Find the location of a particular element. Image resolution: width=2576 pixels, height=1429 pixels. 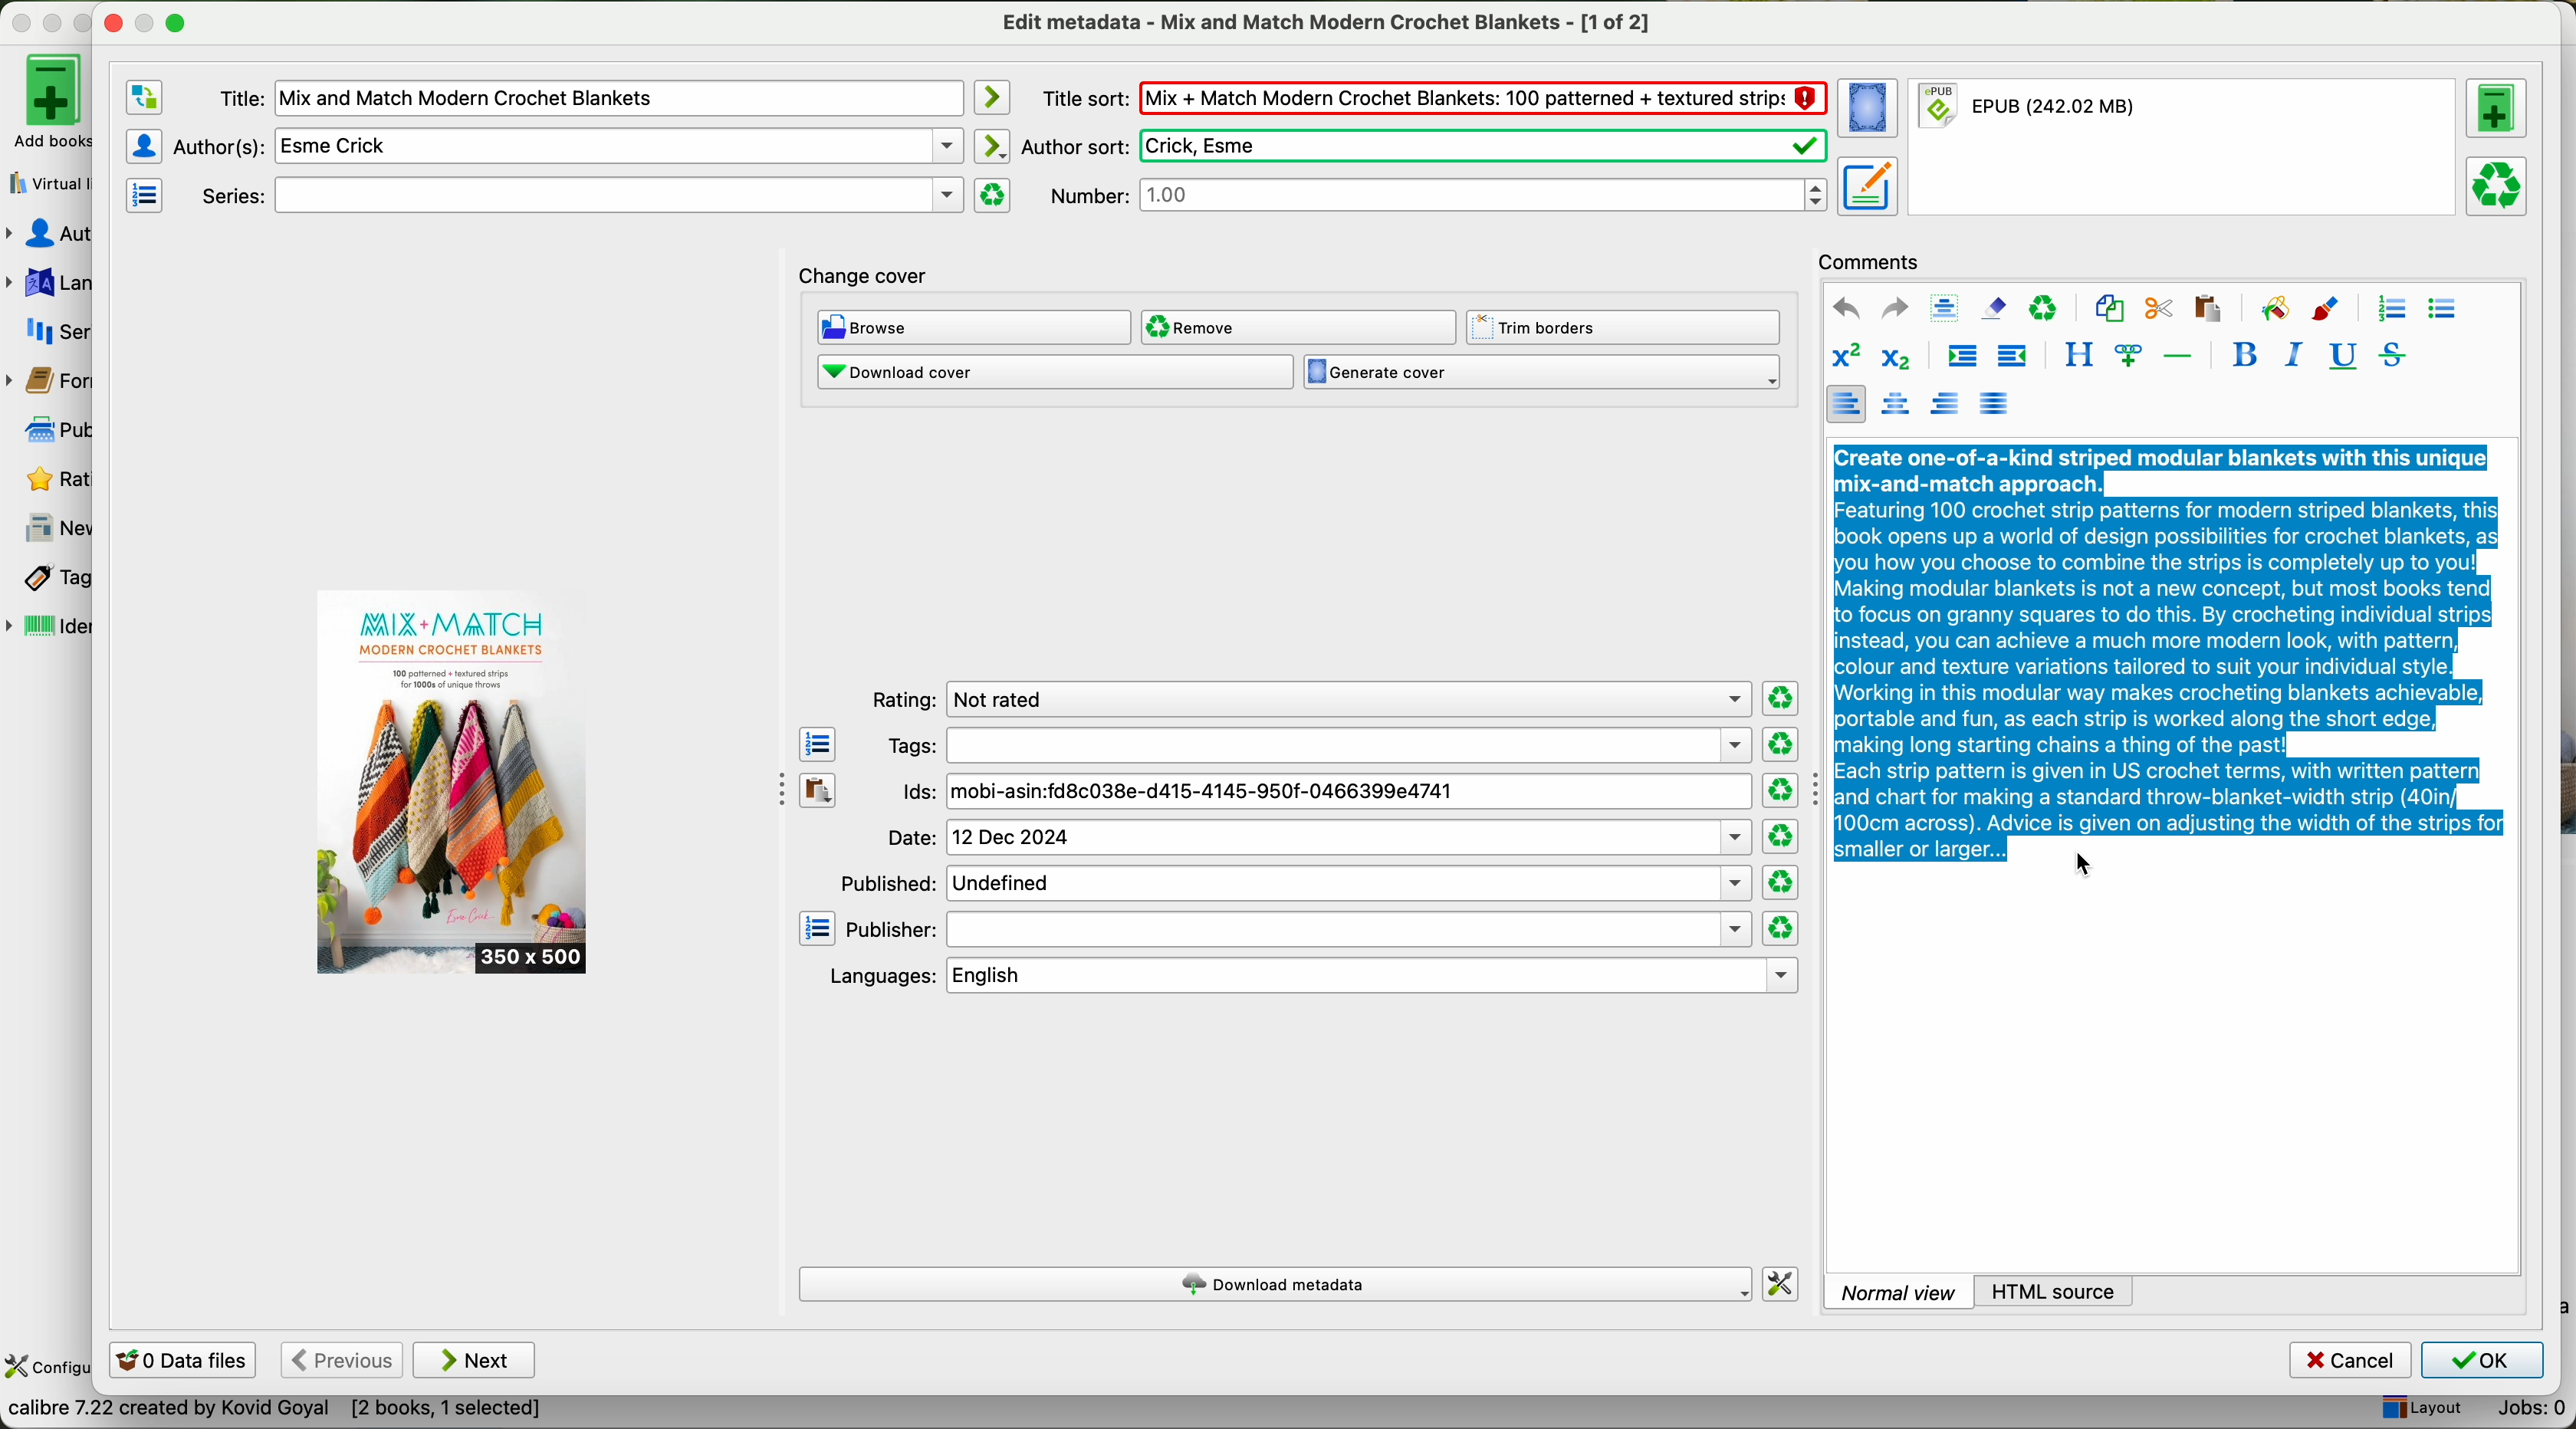

ids is located at coordinates (1325, 793).